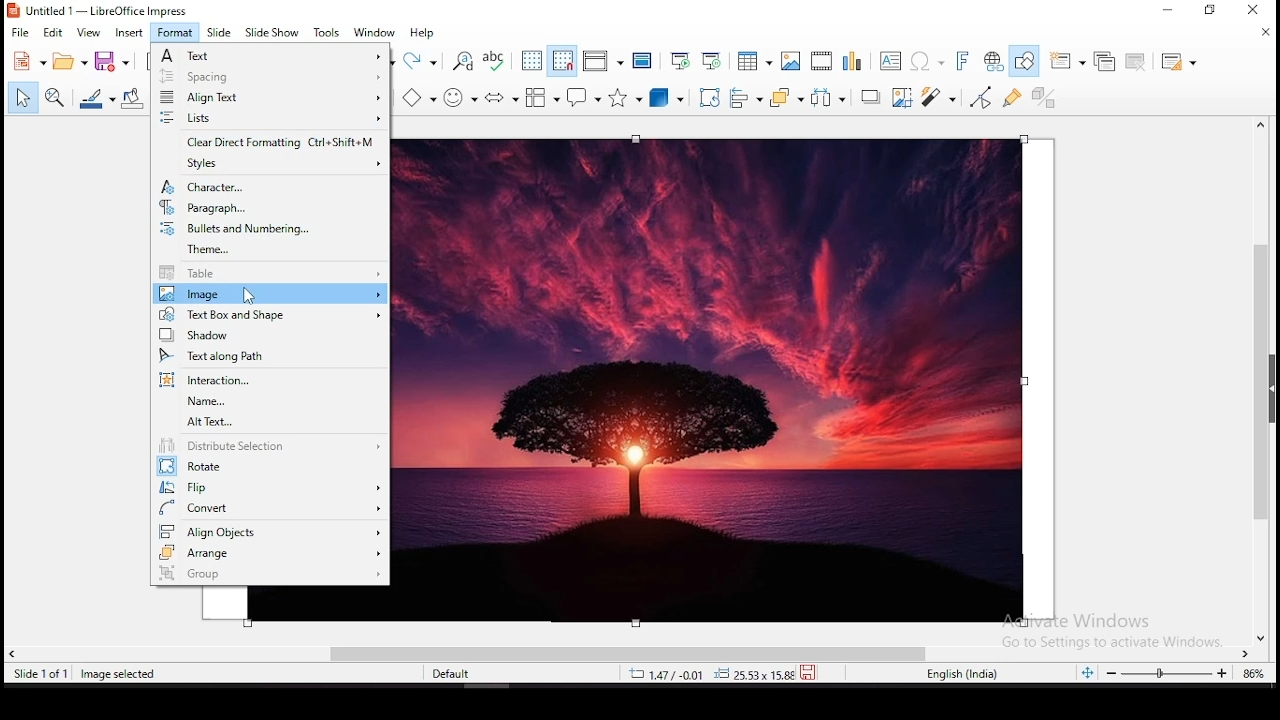 The image size is (1280, 720). Describe the element at coordinates (851, 62) in the screenshot. I see `insert chart` at that location.